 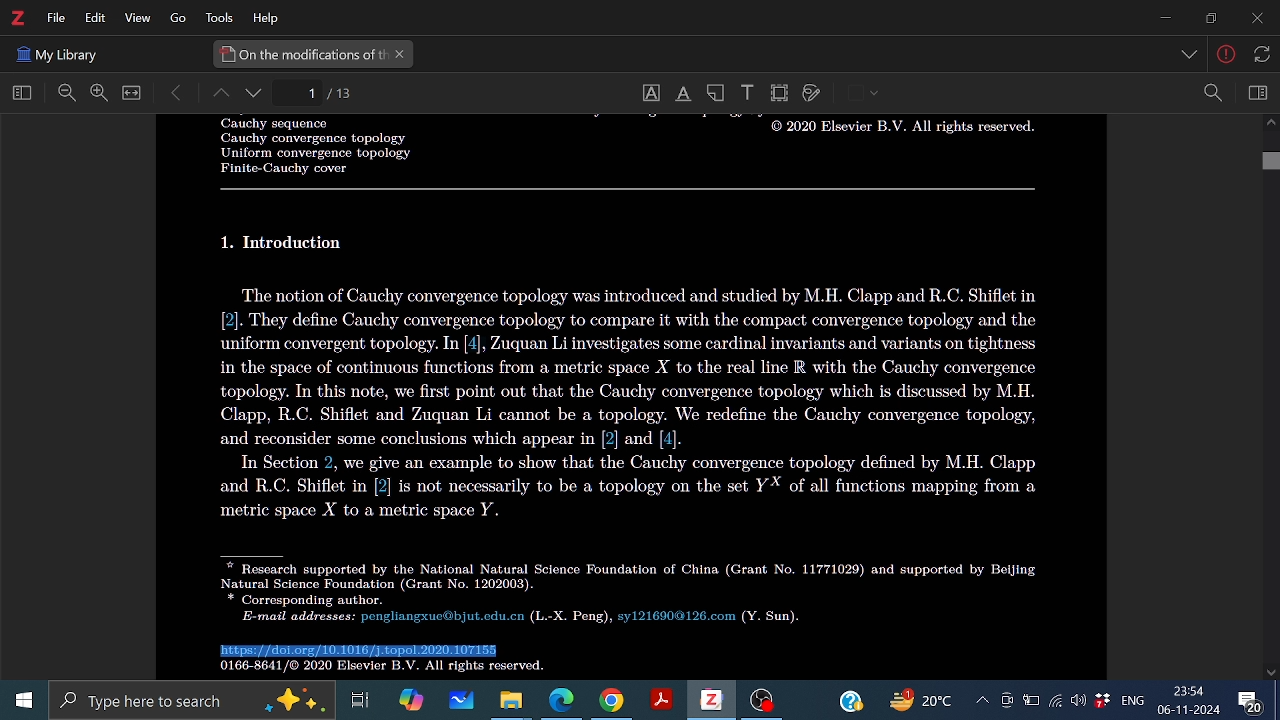 I want to click on Zotero, so click(x=17, y=18).